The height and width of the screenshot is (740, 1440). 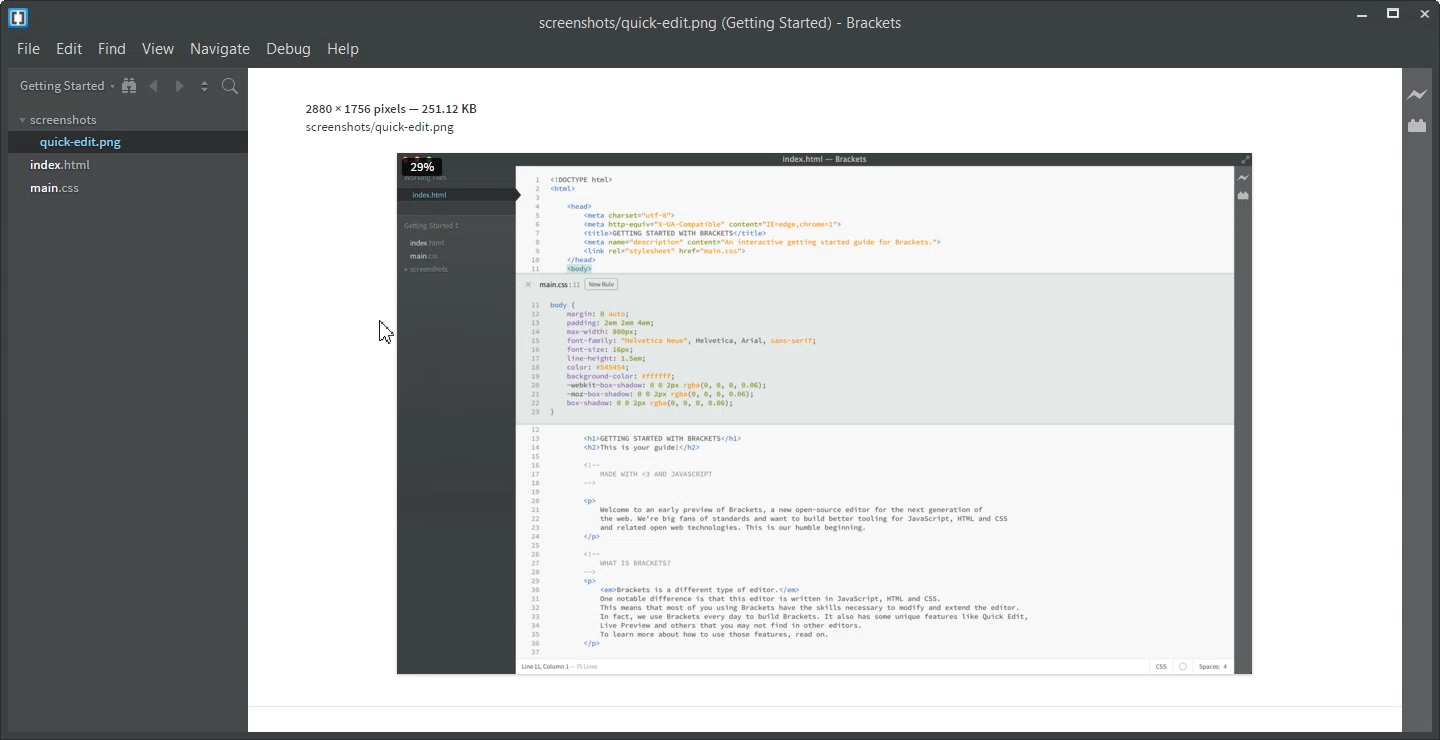 What do you see at coordinates (81, 142) in the screenshot?
I see `quick-edit.png` at bounding box center [81, 142].